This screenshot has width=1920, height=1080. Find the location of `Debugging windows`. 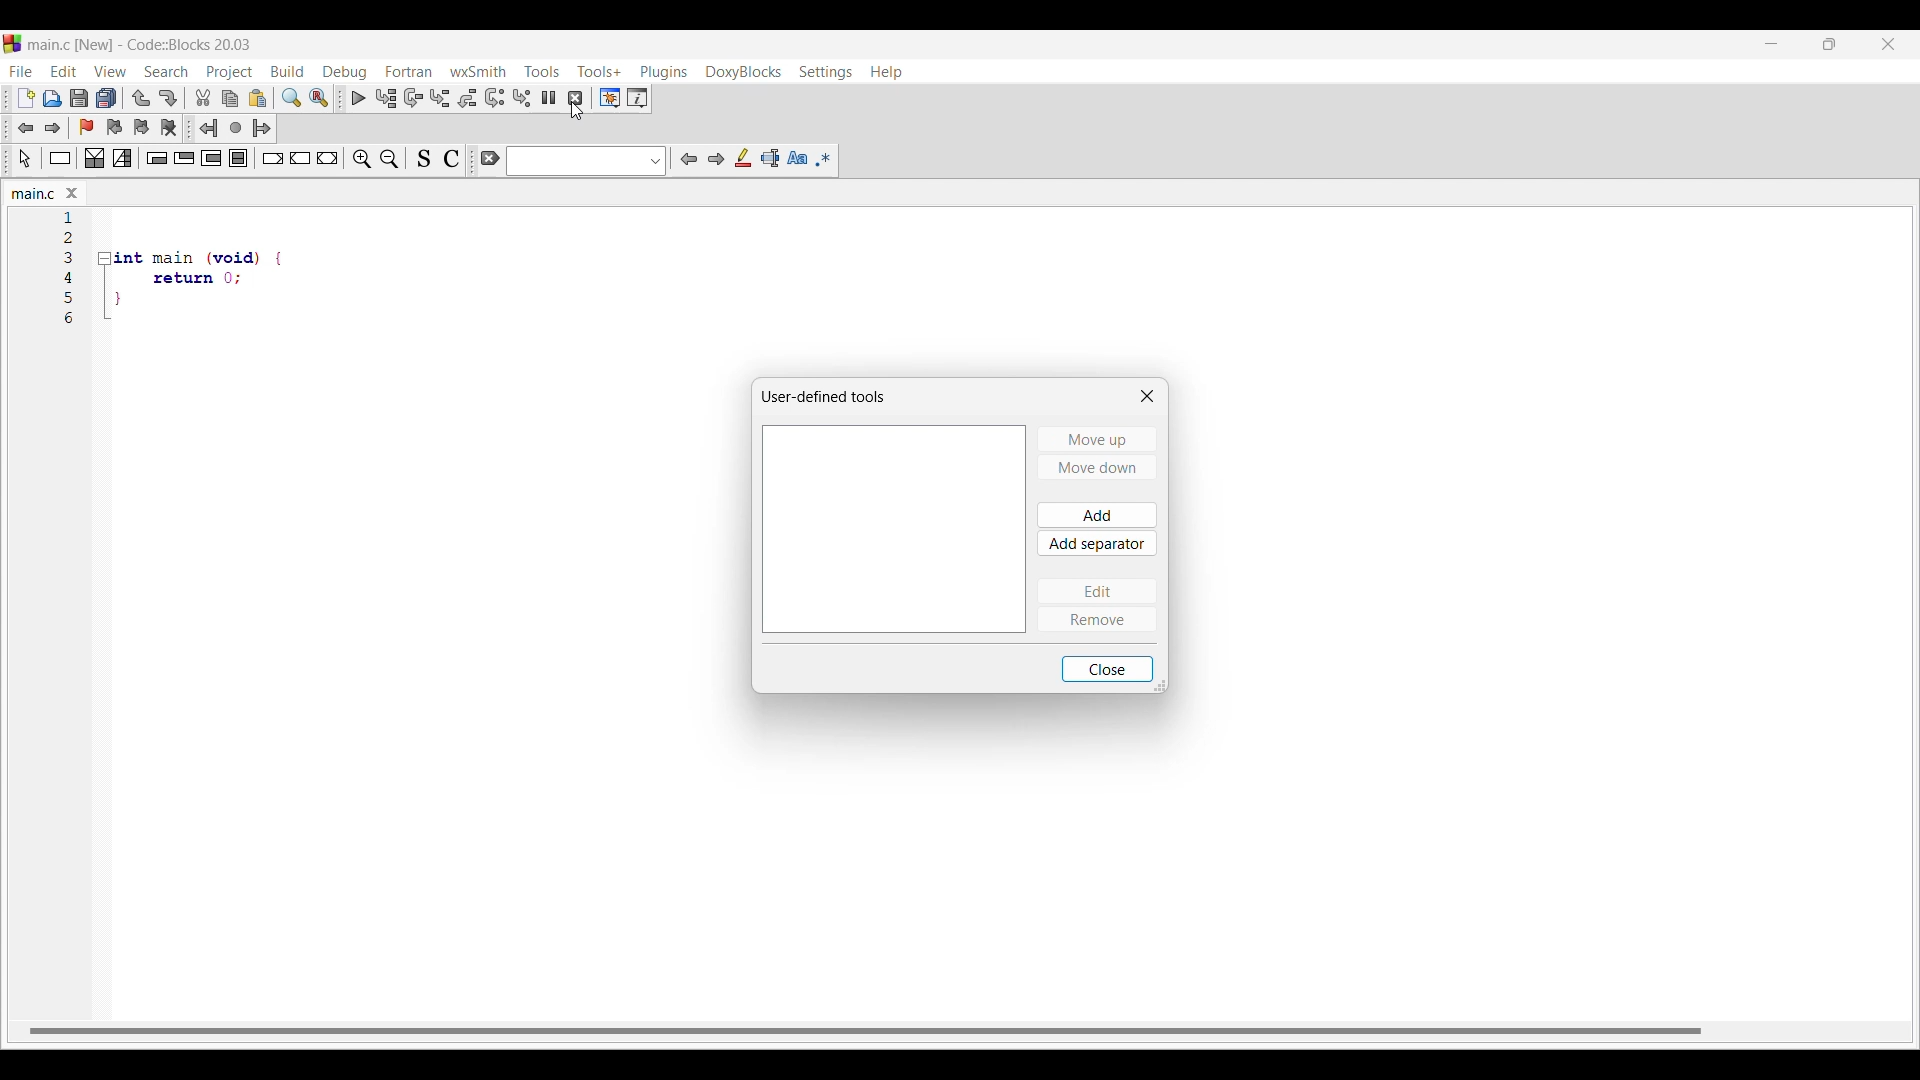

Debugging windows is located at coordinates (610, 98).